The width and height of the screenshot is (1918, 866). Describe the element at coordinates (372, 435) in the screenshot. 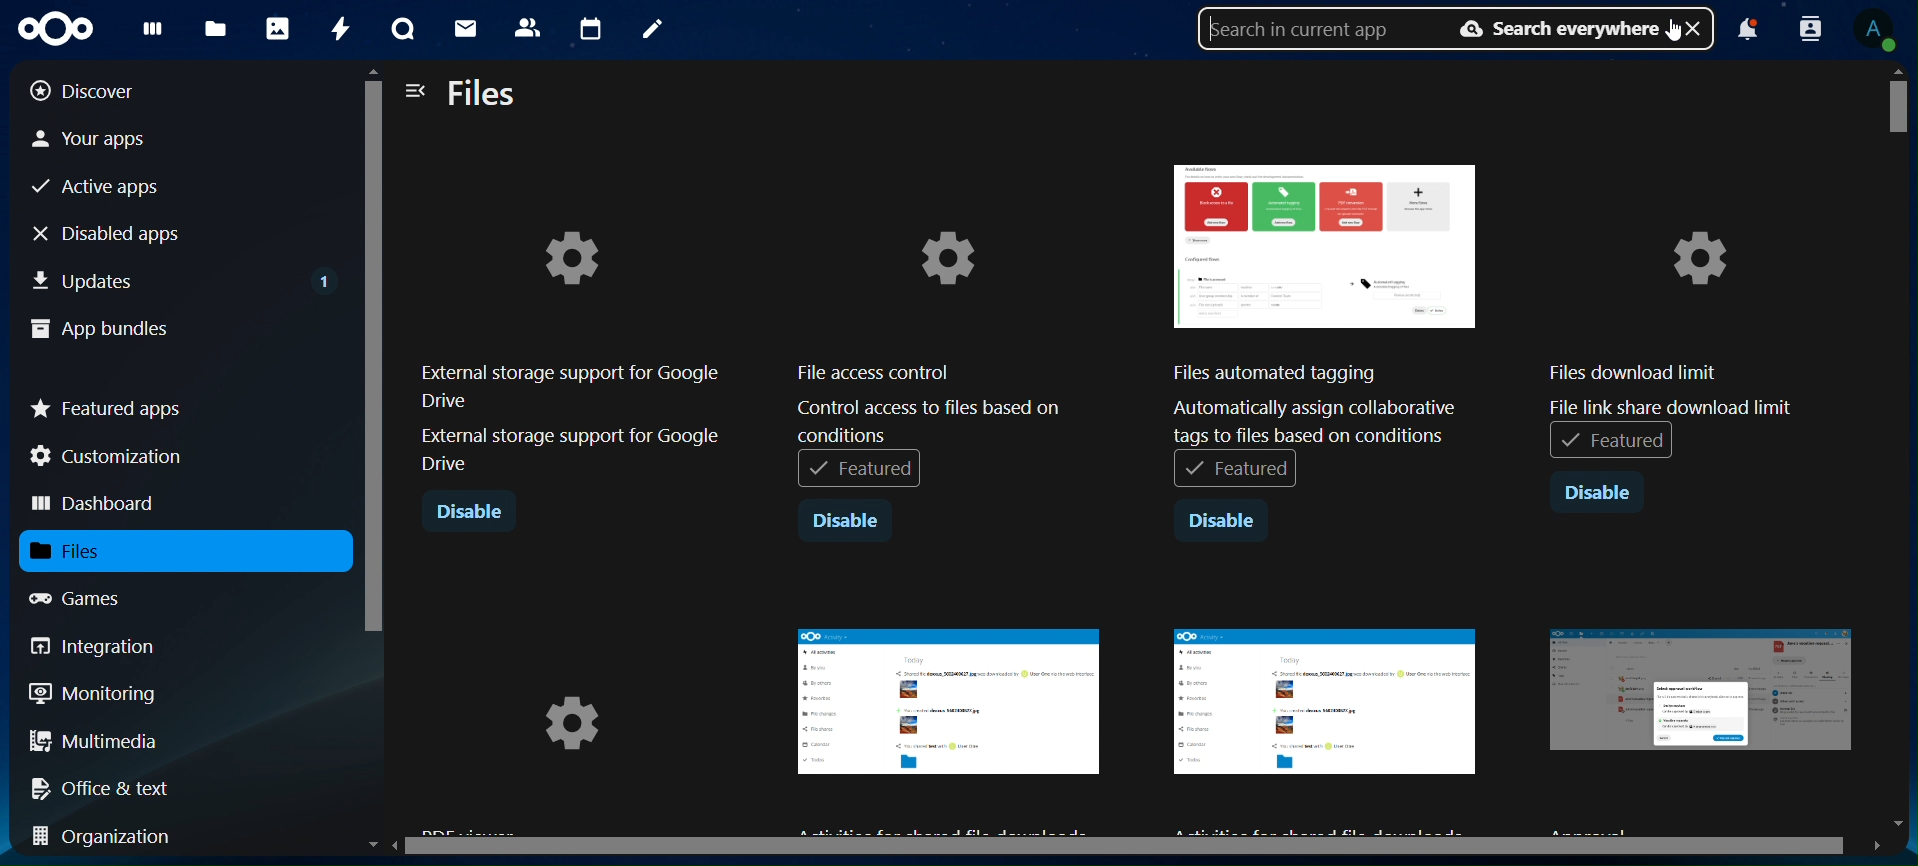

I see `scrollbar` at that location.